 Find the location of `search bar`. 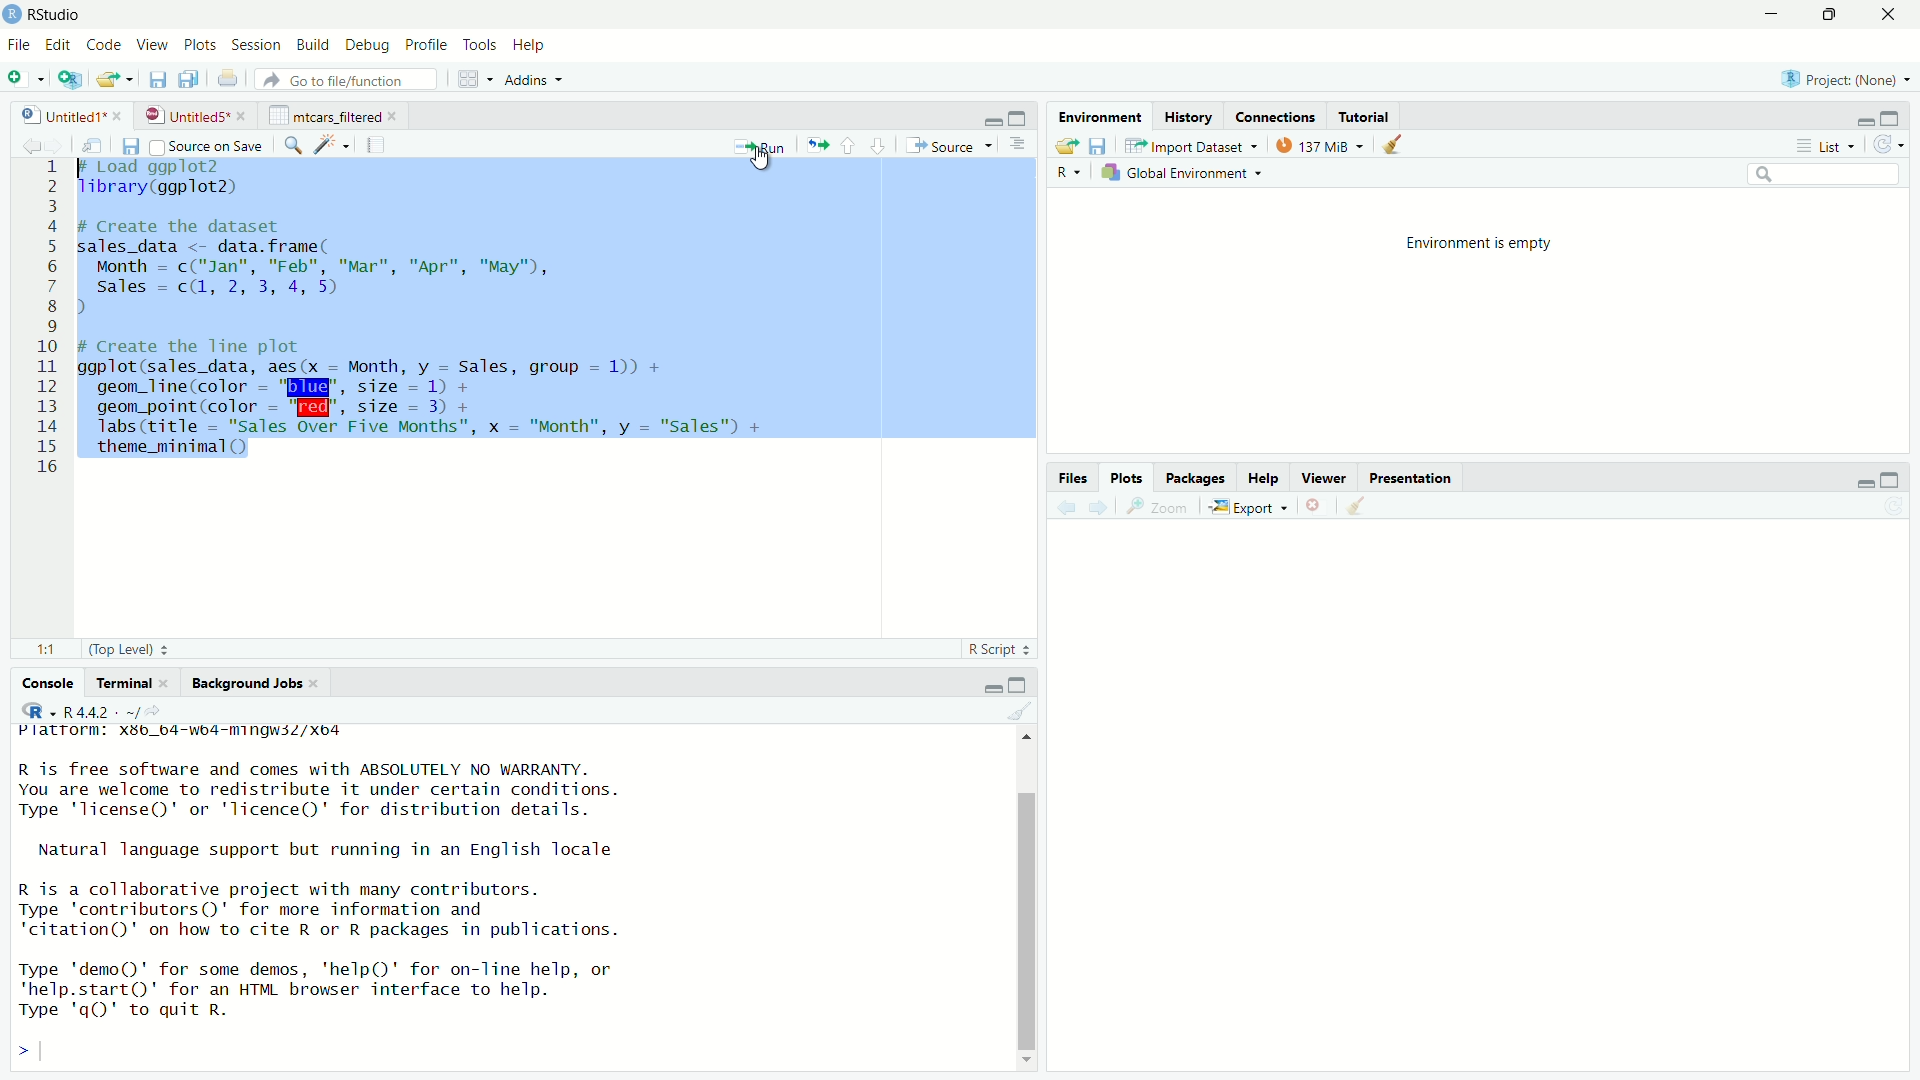

search bar is located at coordinates (1823, 173).